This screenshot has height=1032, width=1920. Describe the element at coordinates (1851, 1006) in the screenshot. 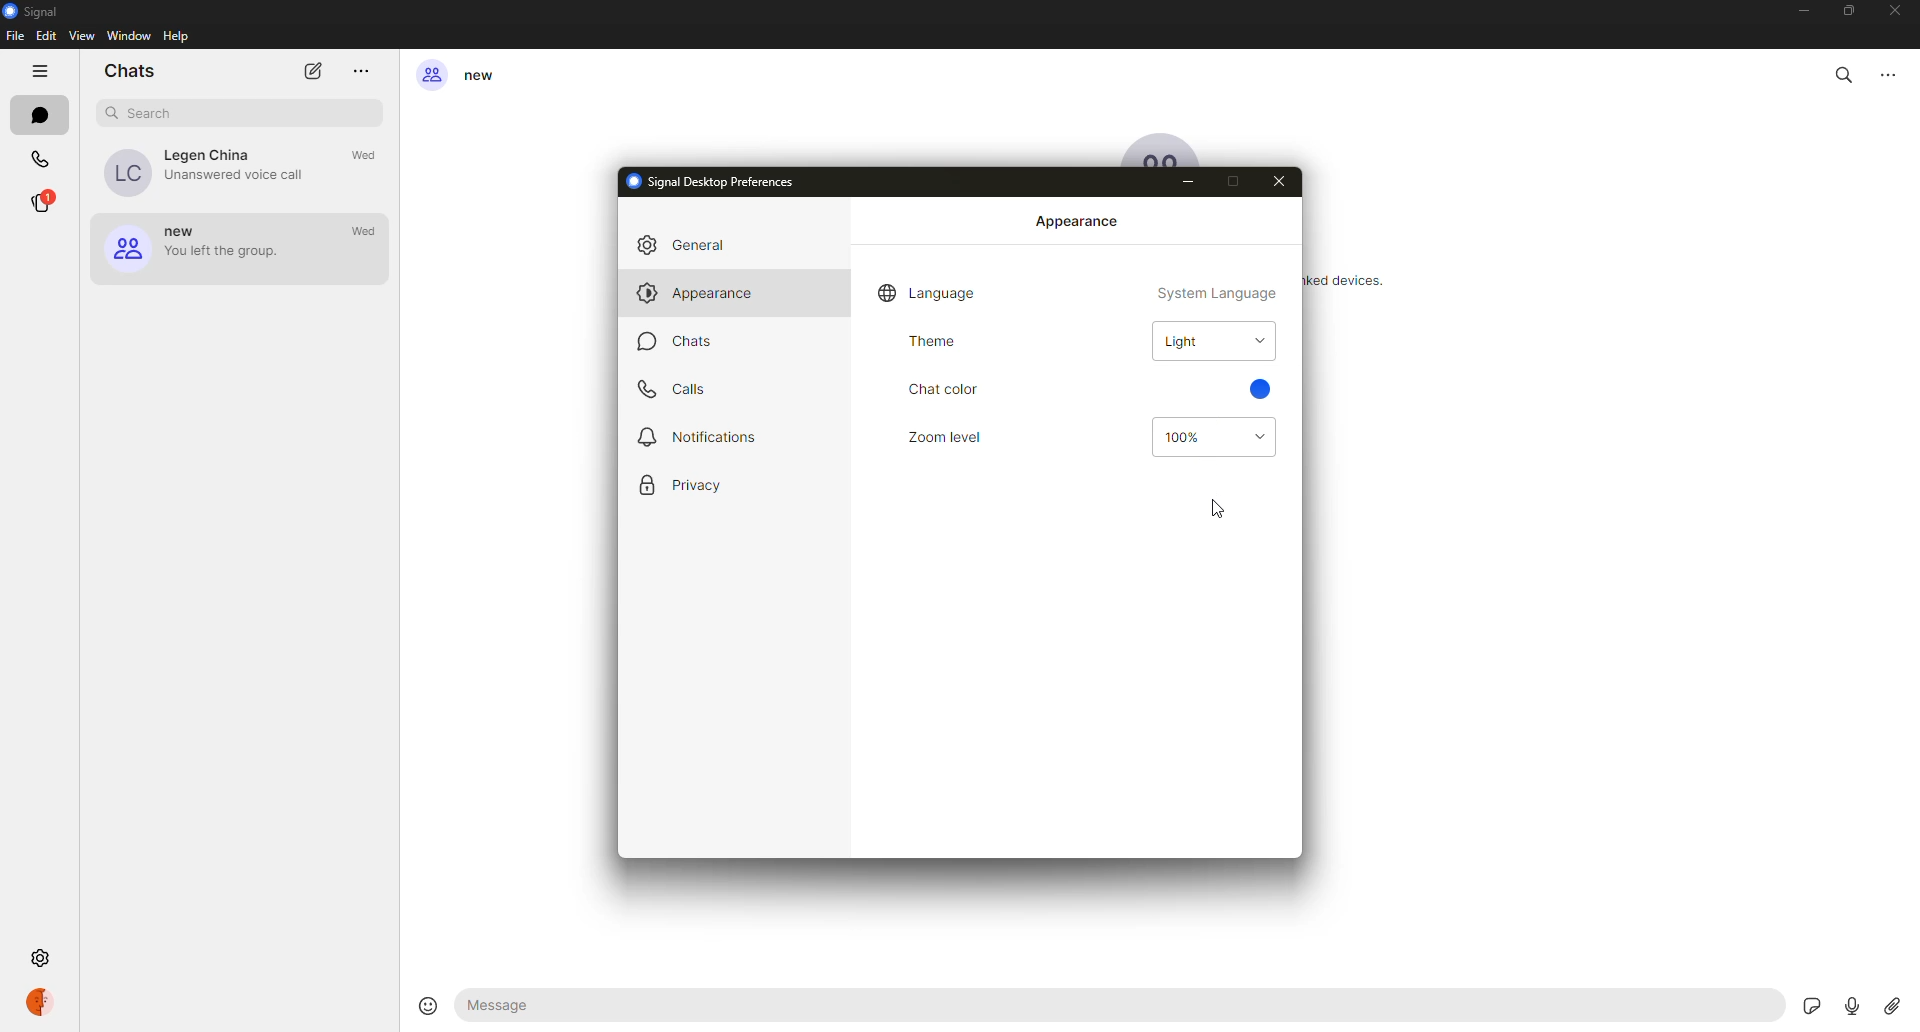

I see `record` at that location.